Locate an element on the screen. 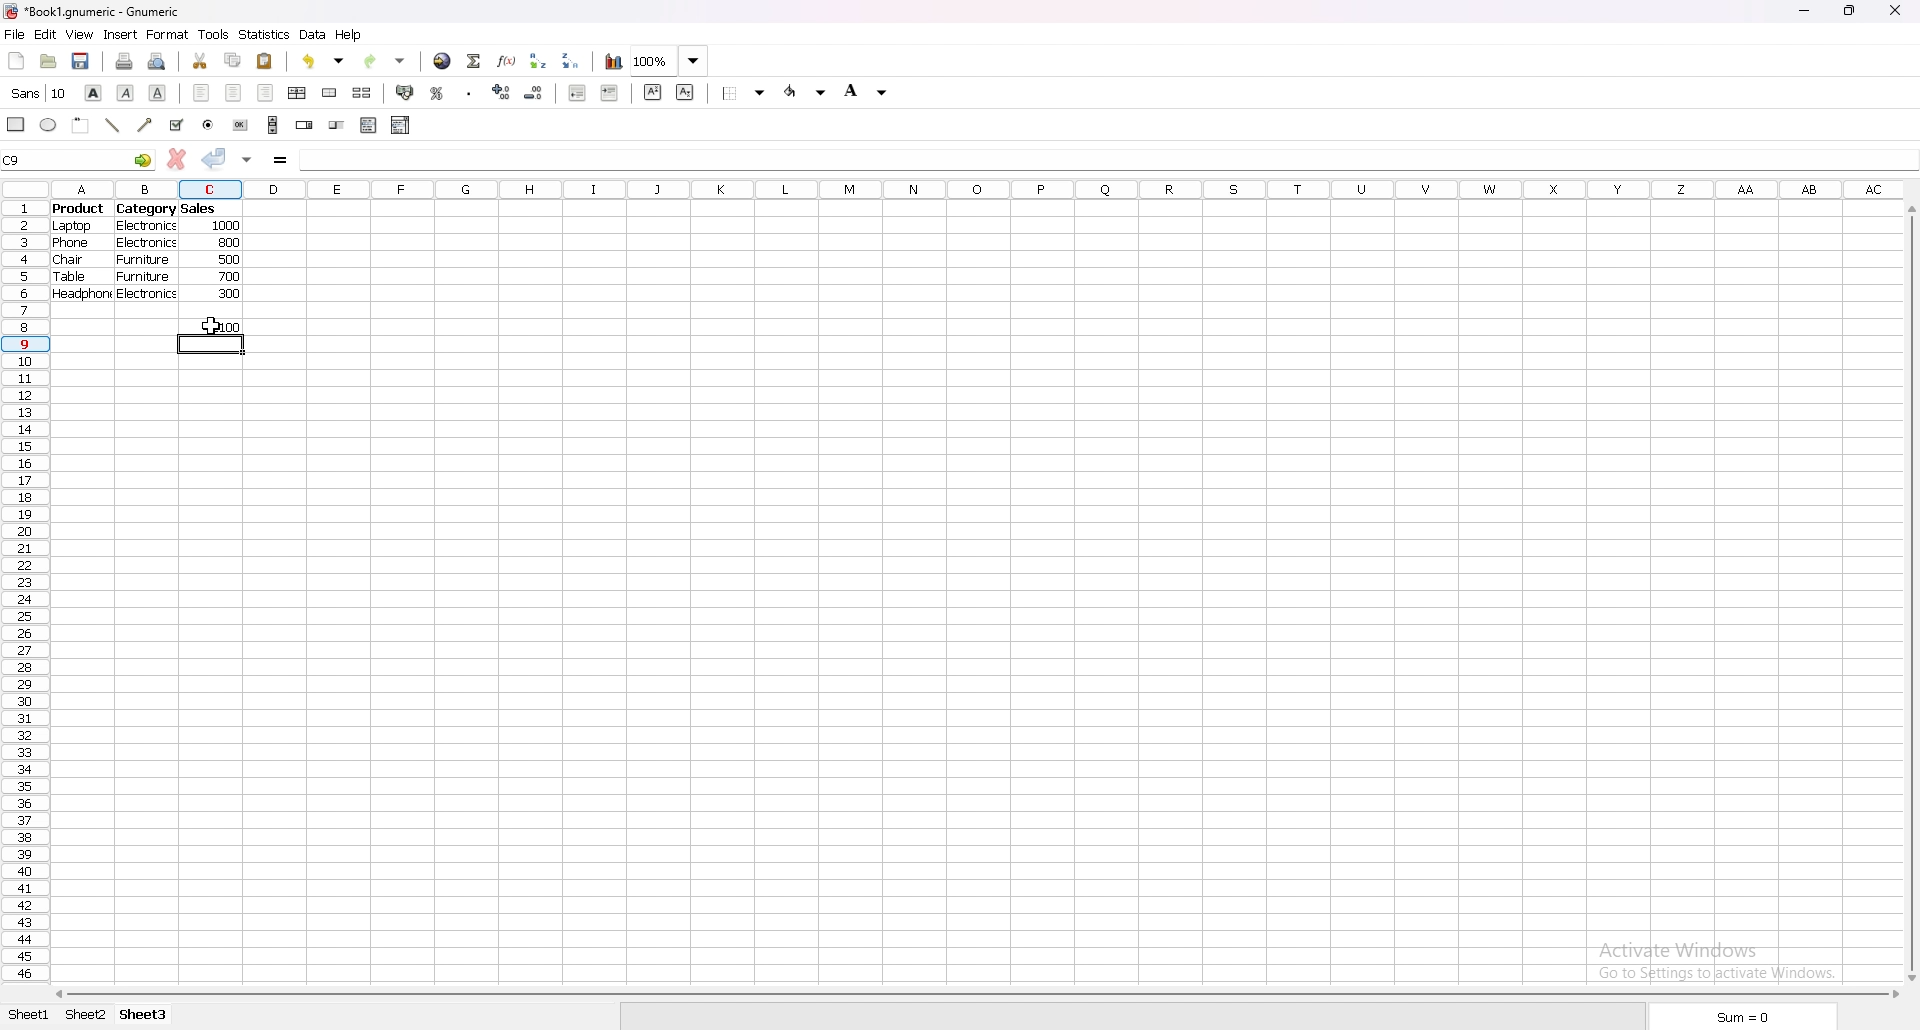  headphone is located at coordinates (82, 295).